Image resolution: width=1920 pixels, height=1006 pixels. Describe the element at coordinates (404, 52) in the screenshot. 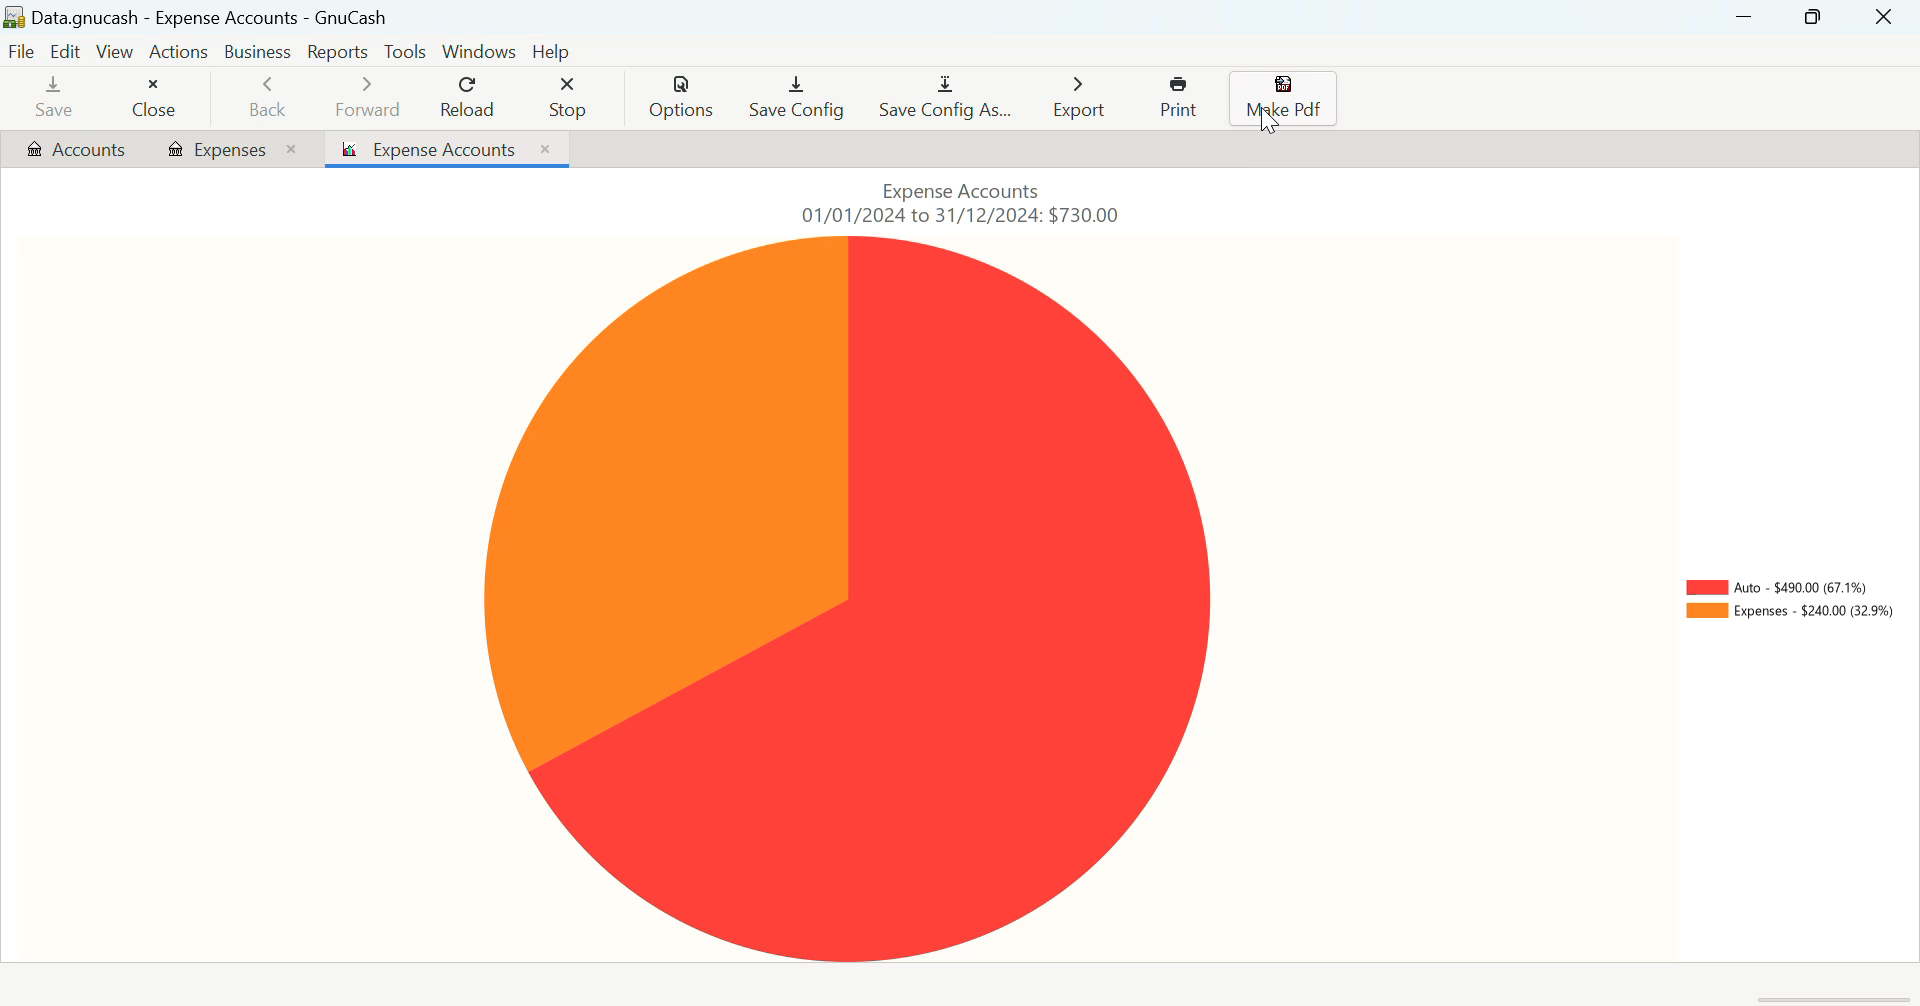

I see `Tools` at that location.